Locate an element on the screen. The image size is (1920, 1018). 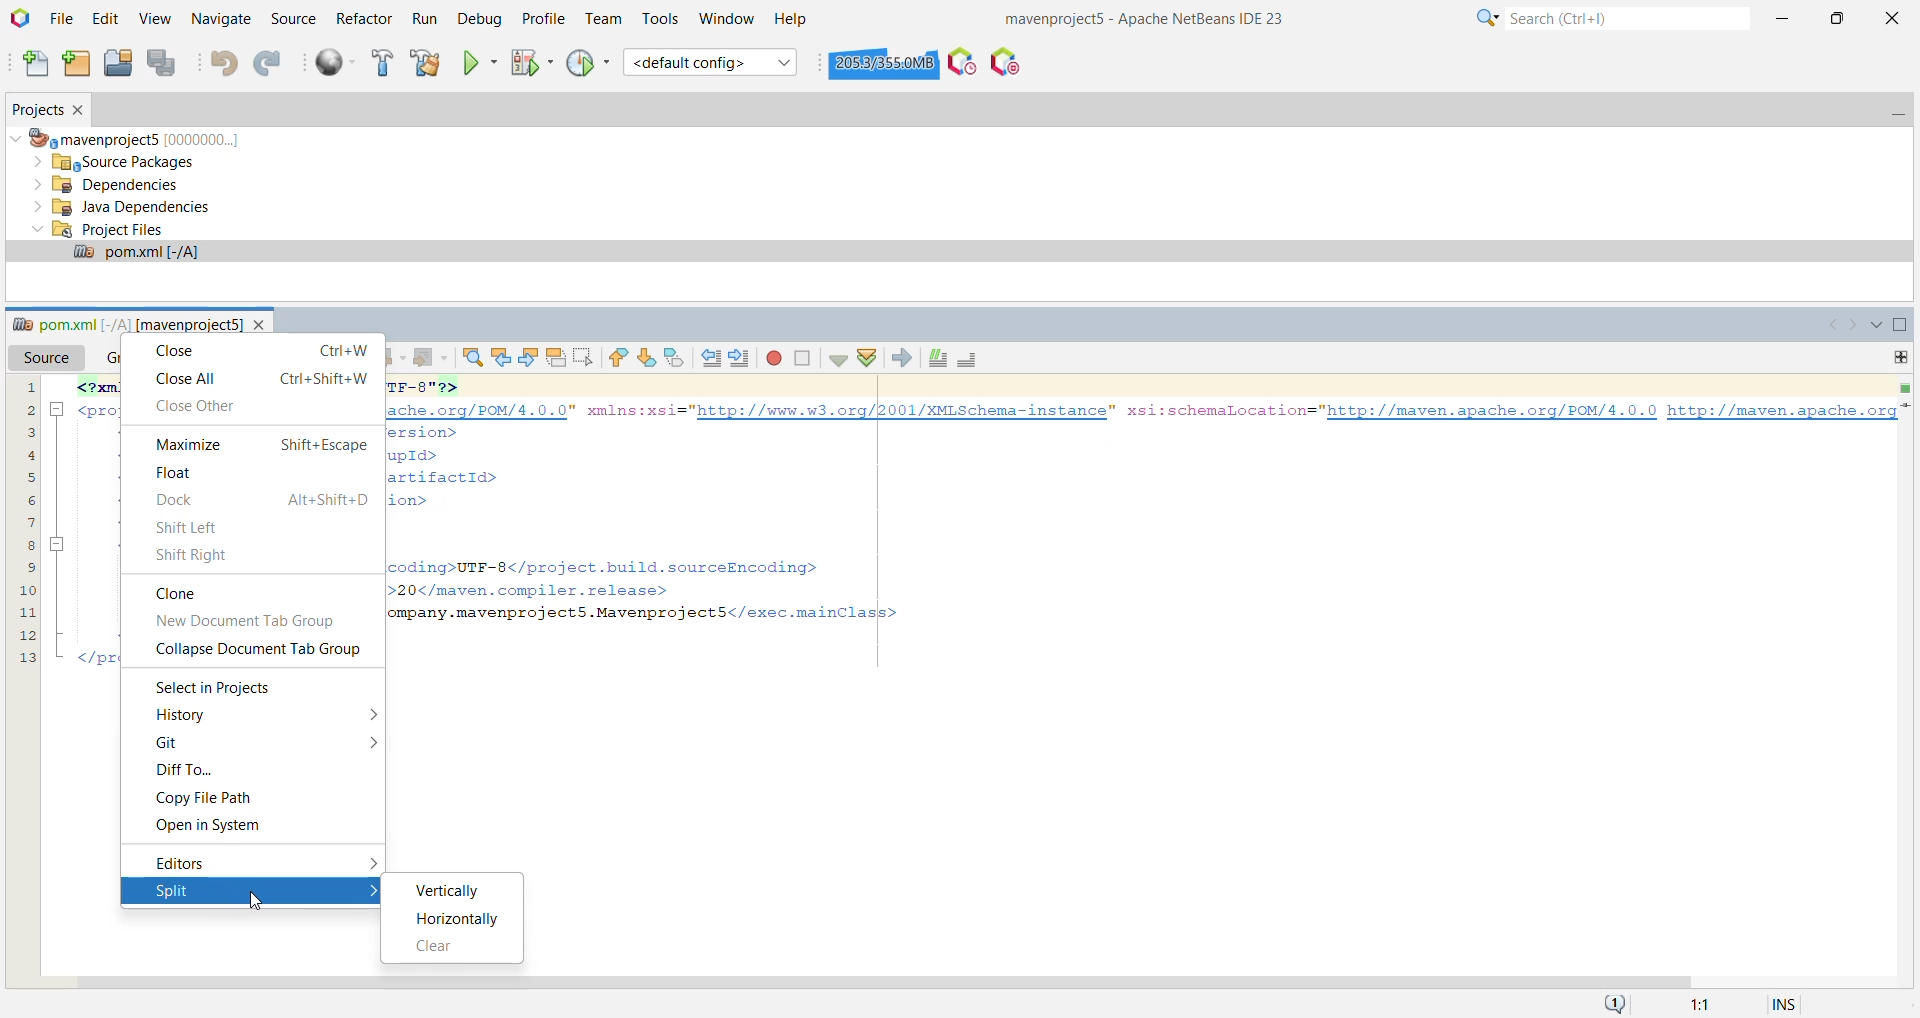
Collapse Document Tab Group is located at coordinates (264, 650).